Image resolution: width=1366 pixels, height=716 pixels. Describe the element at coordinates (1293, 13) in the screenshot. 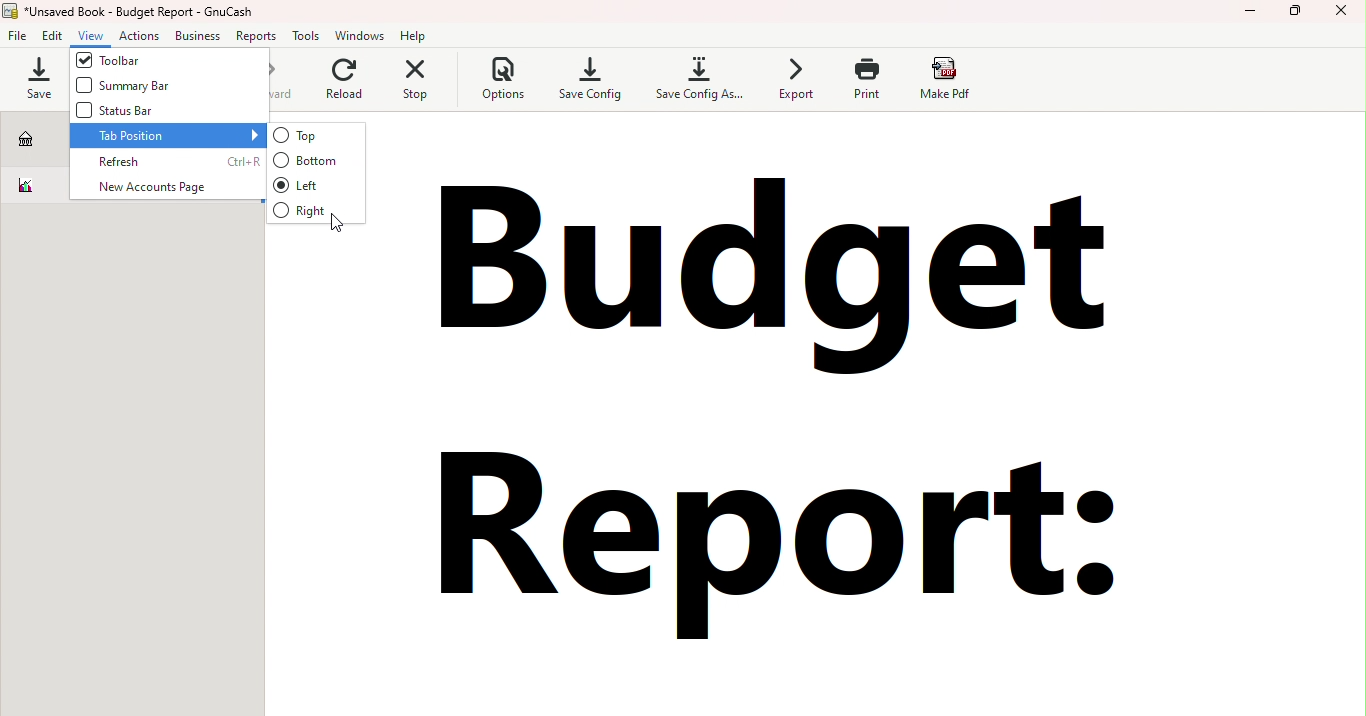

I see `Maximize` at that location.